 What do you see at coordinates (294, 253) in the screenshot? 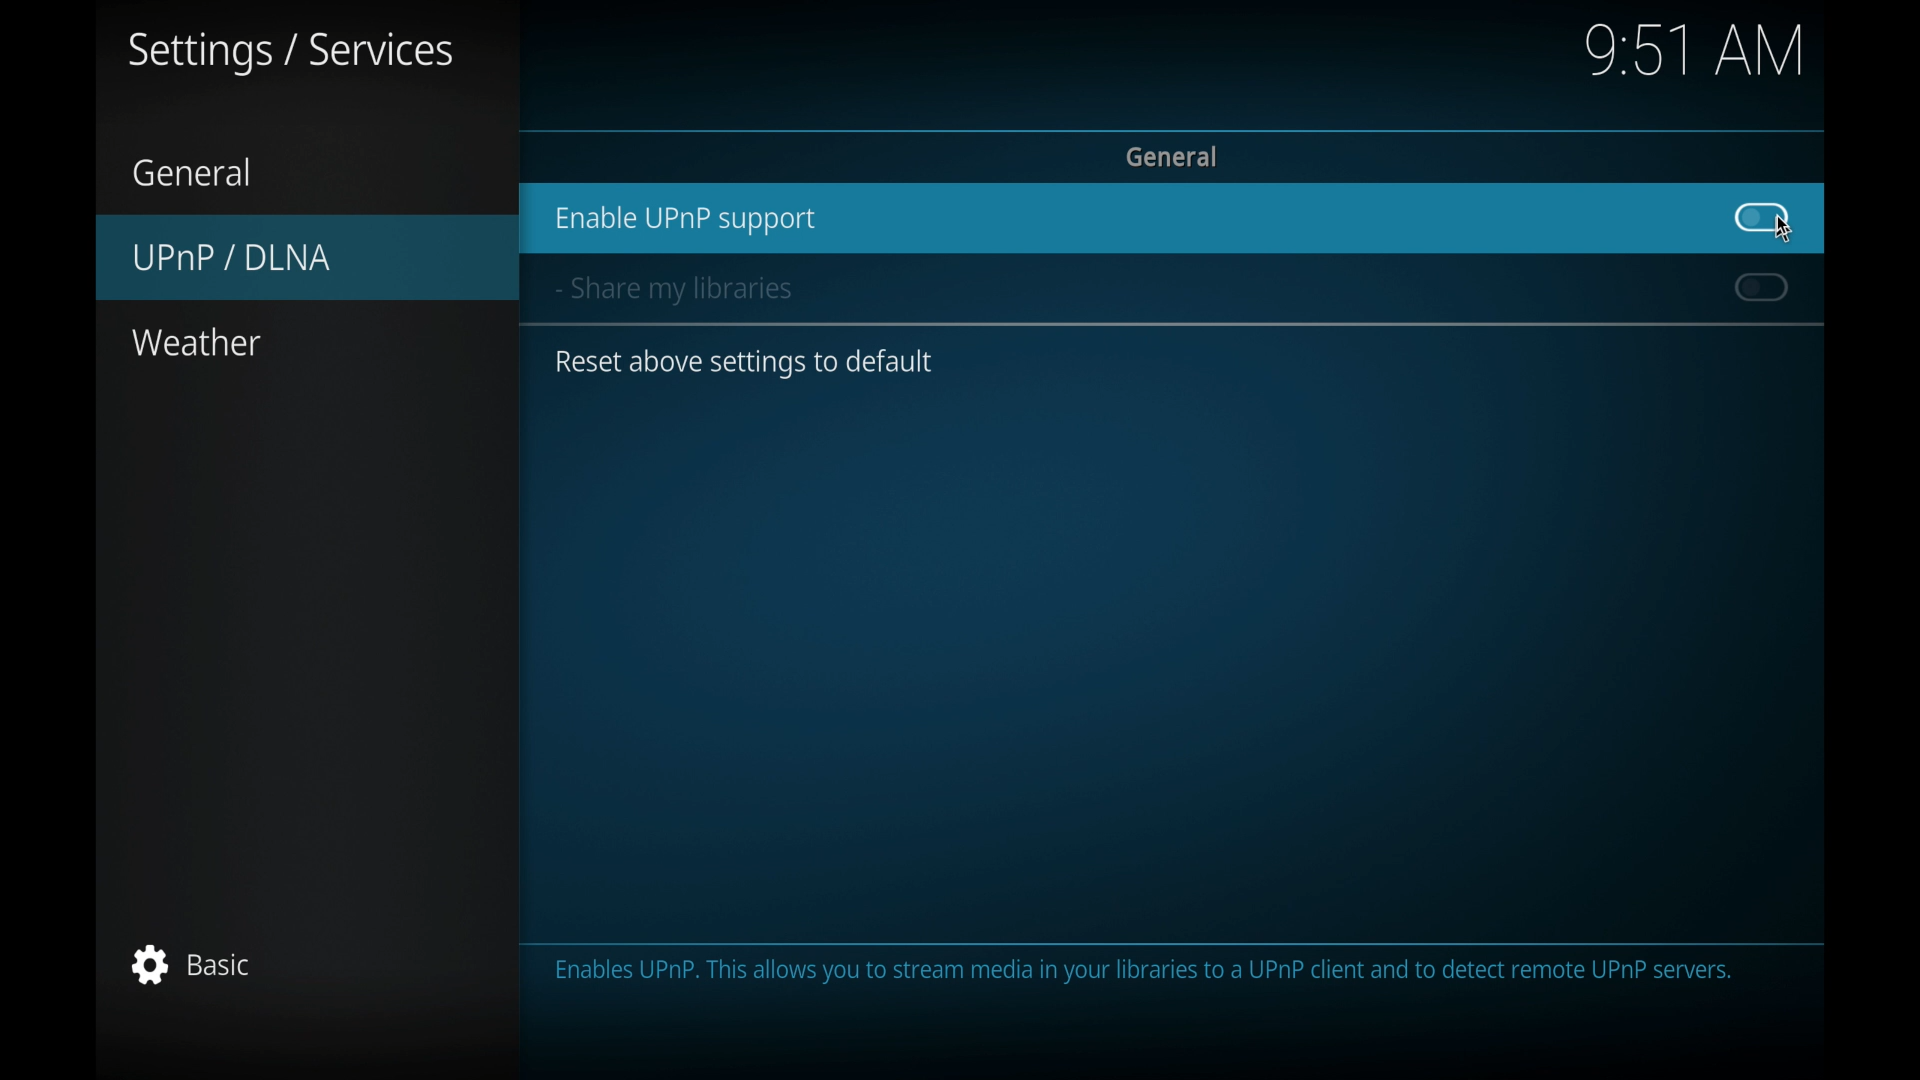
I see `UPnP/DLNA` at bounding box center [294, 253].